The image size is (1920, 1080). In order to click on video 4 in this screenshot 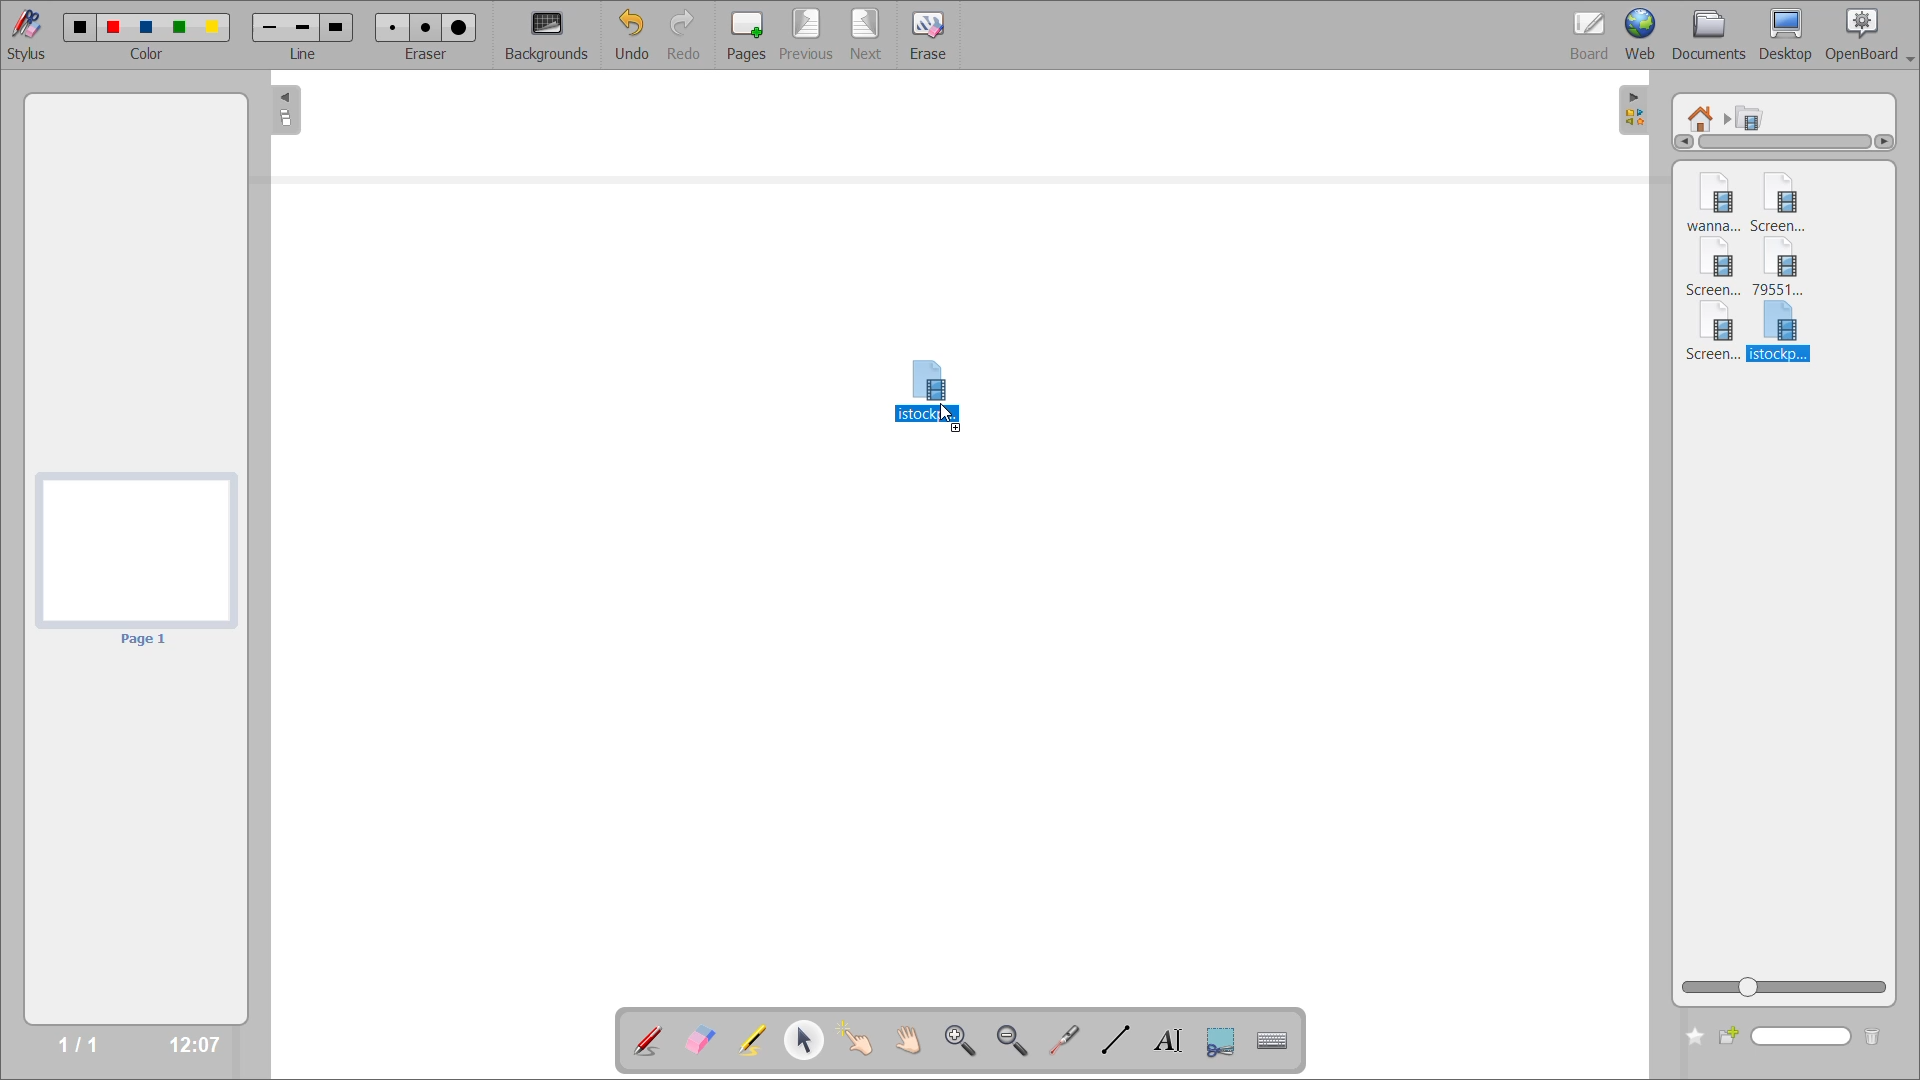, I will do `click(1788, 269)`.